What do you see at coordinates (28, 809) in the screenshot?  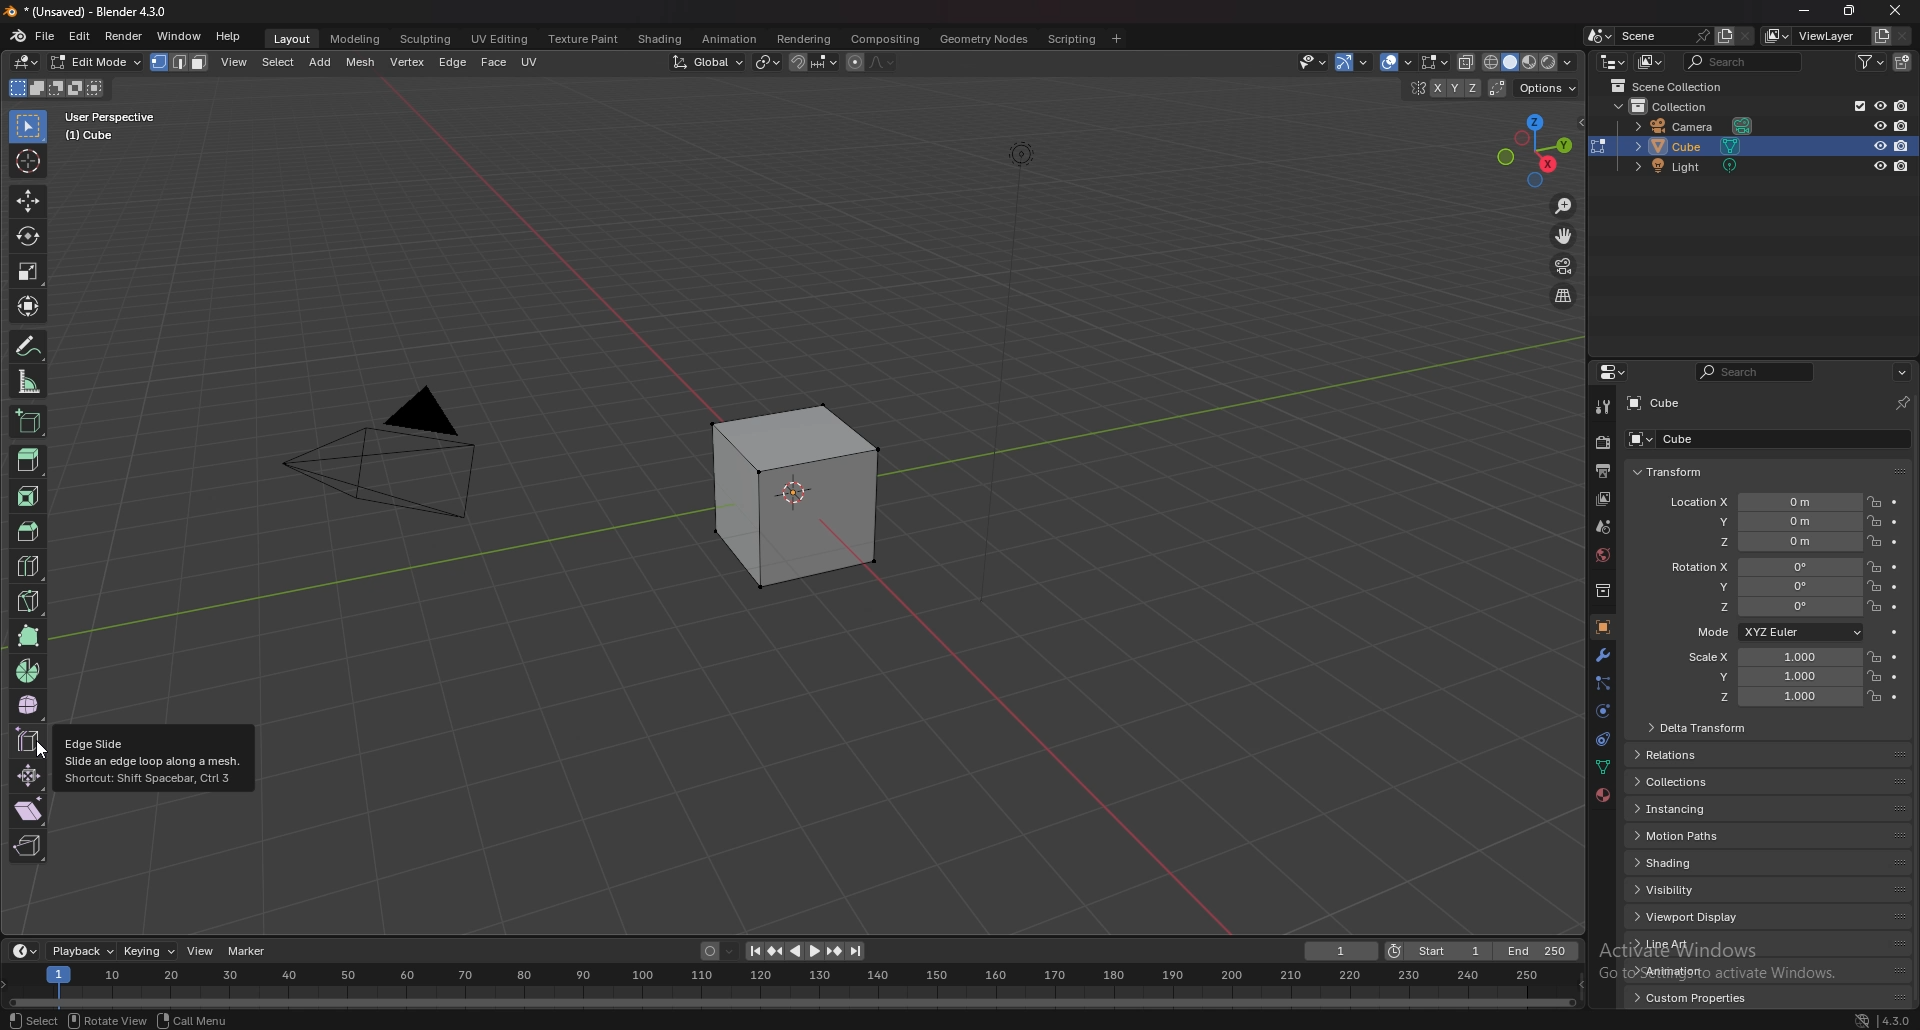 I see `shear` at bounding box center [28, 809].